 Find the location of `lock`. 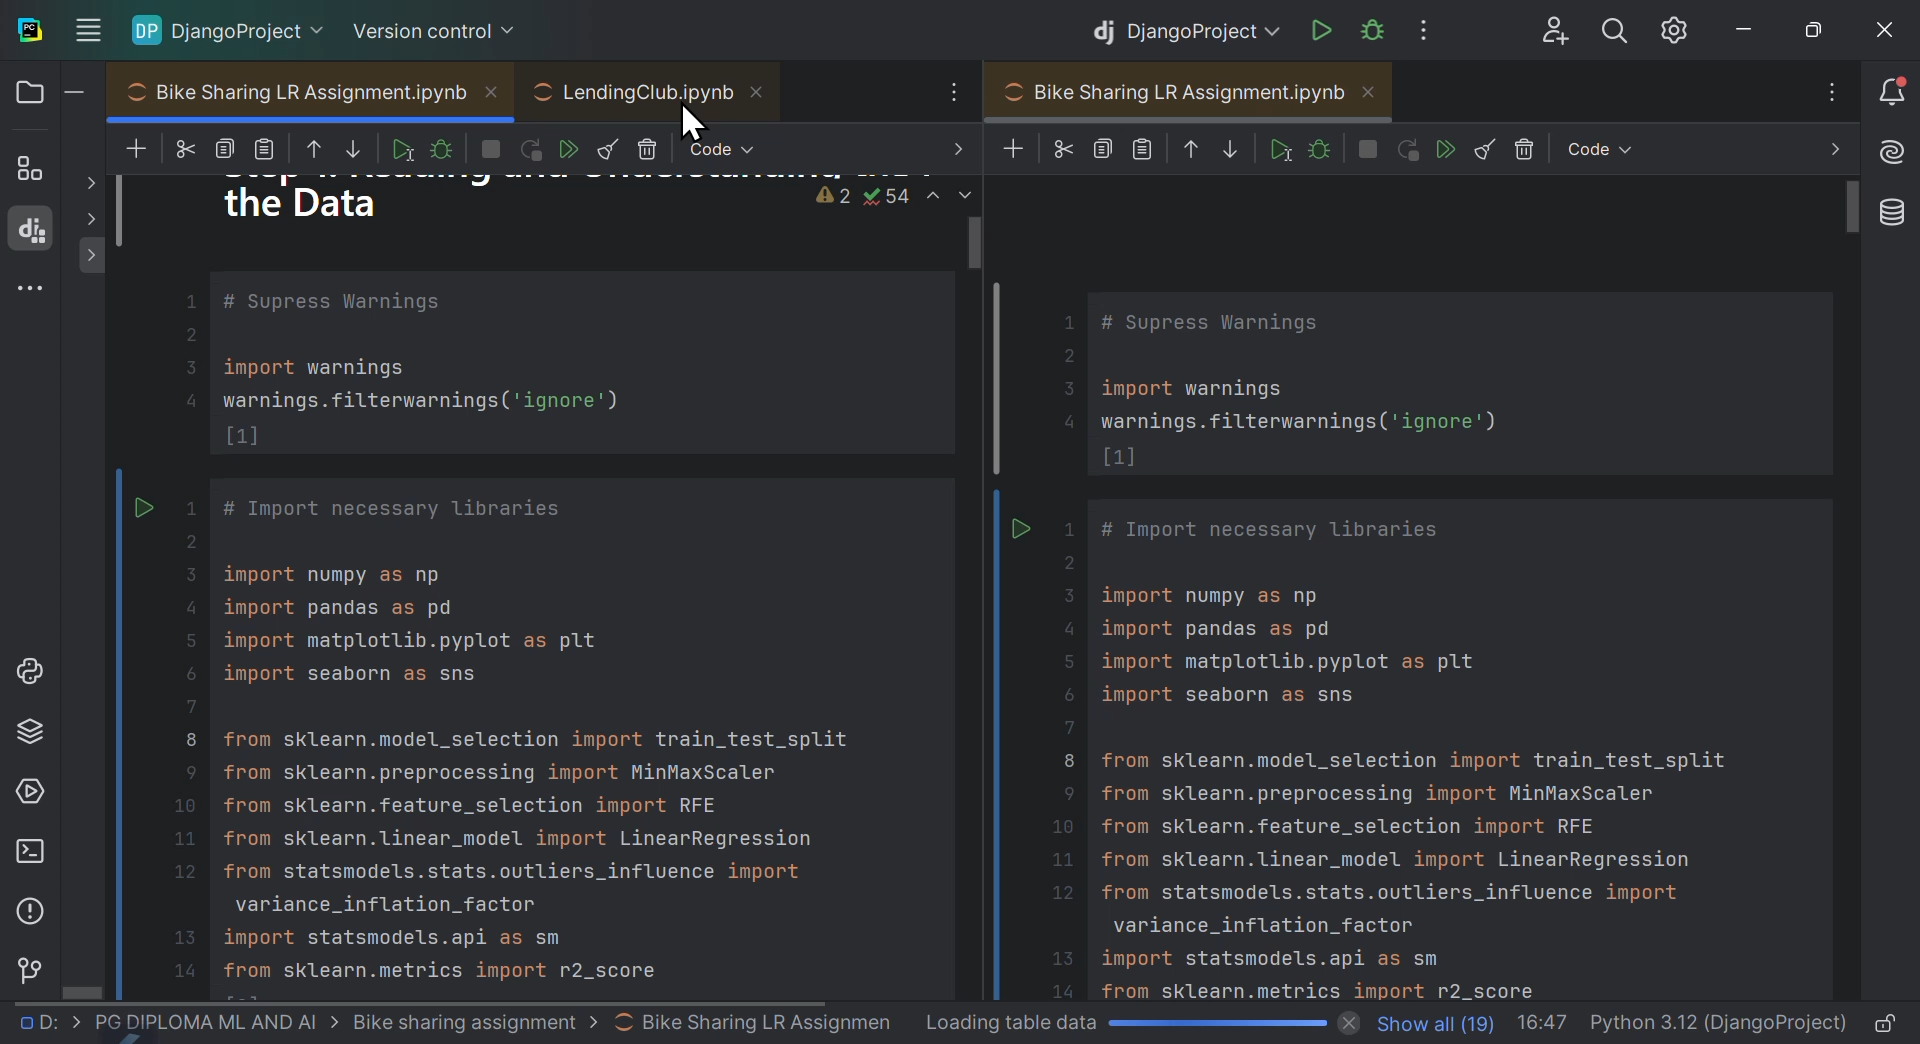

lock is located at coordinates (1886, 1022).